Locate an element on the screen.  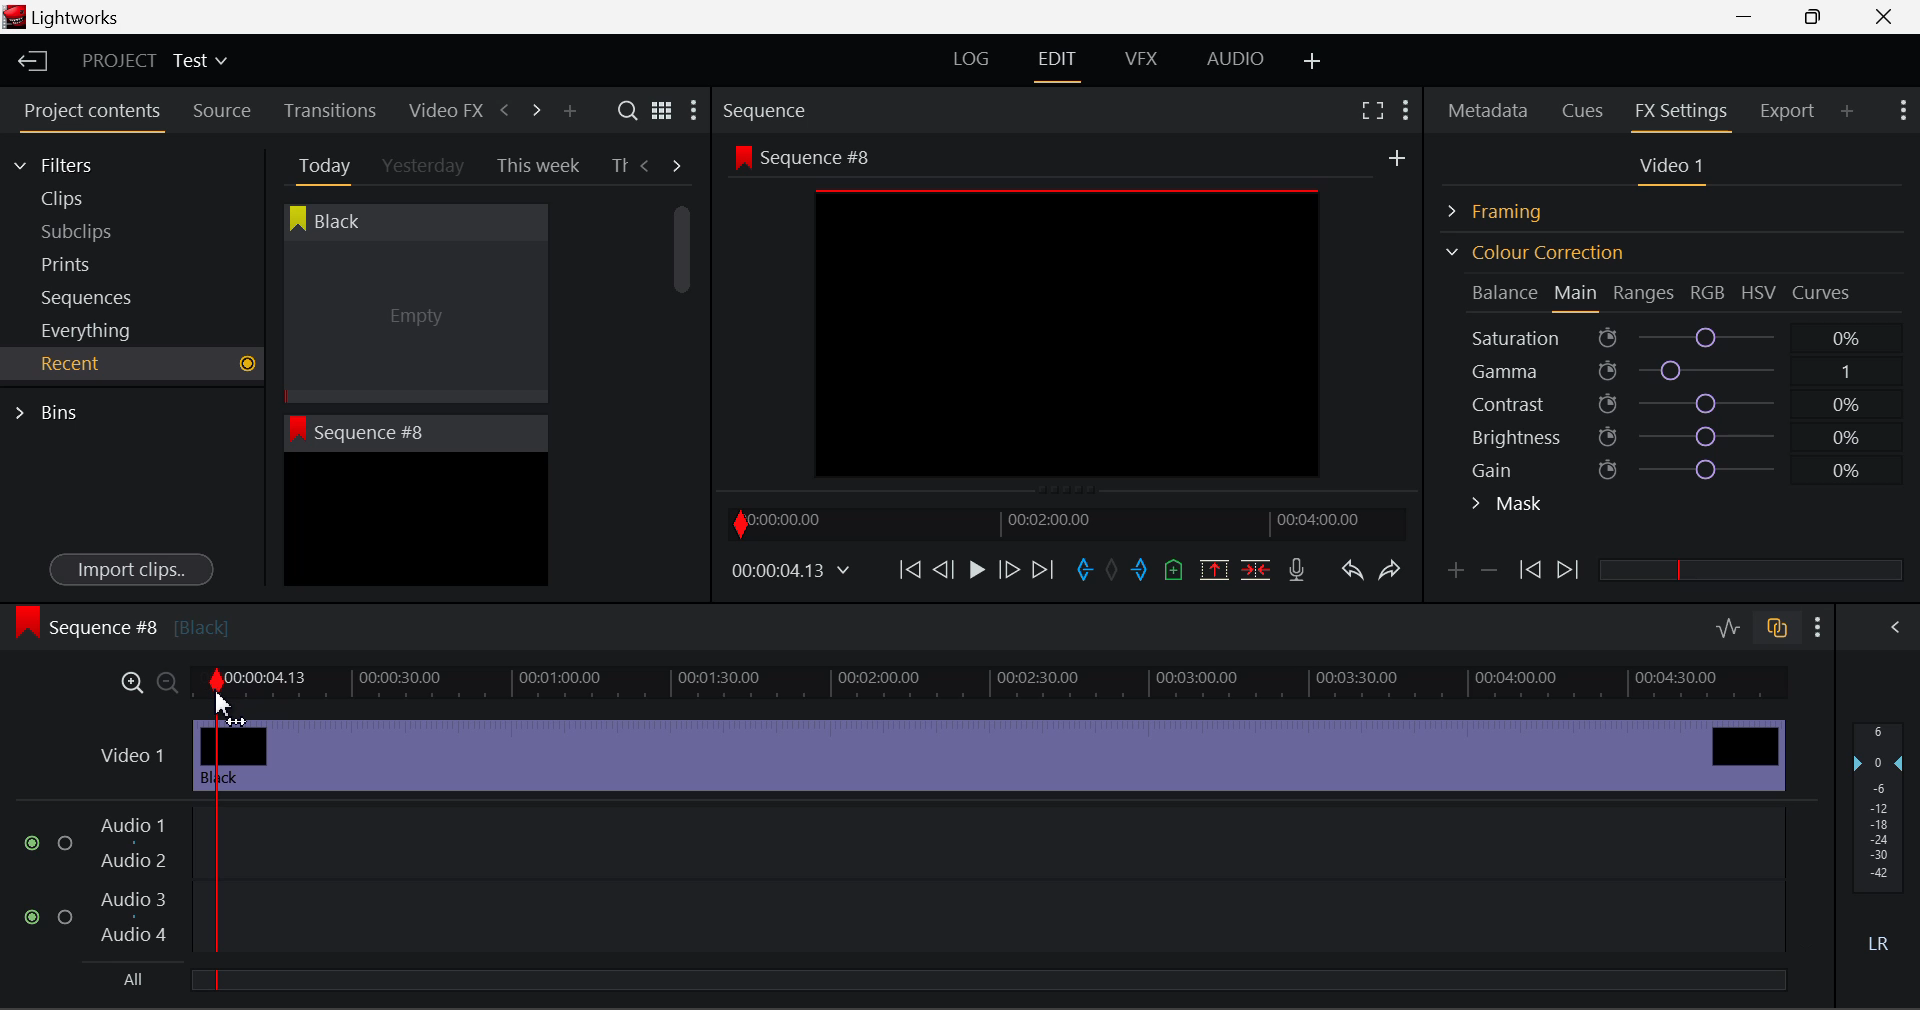
Previous keyframe is located at coordinates (1528, 571).